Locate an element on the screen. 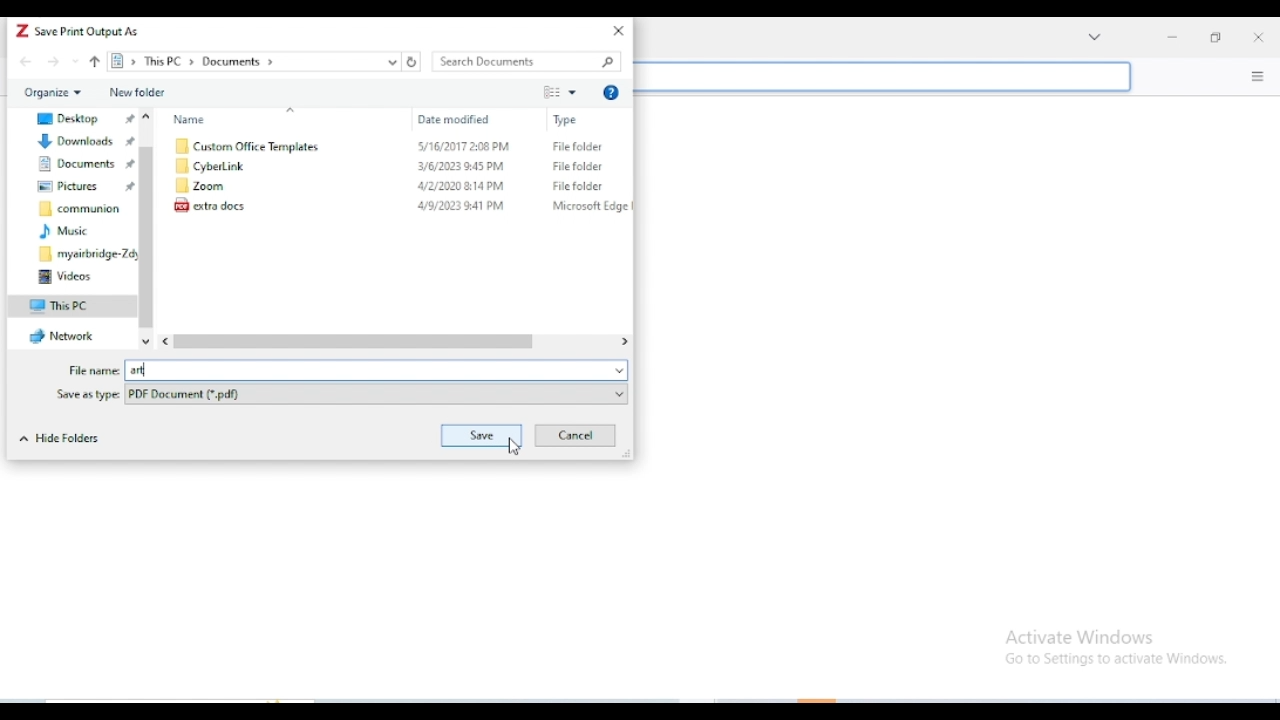  Activate Windows is located at coordinates (1080, 637).